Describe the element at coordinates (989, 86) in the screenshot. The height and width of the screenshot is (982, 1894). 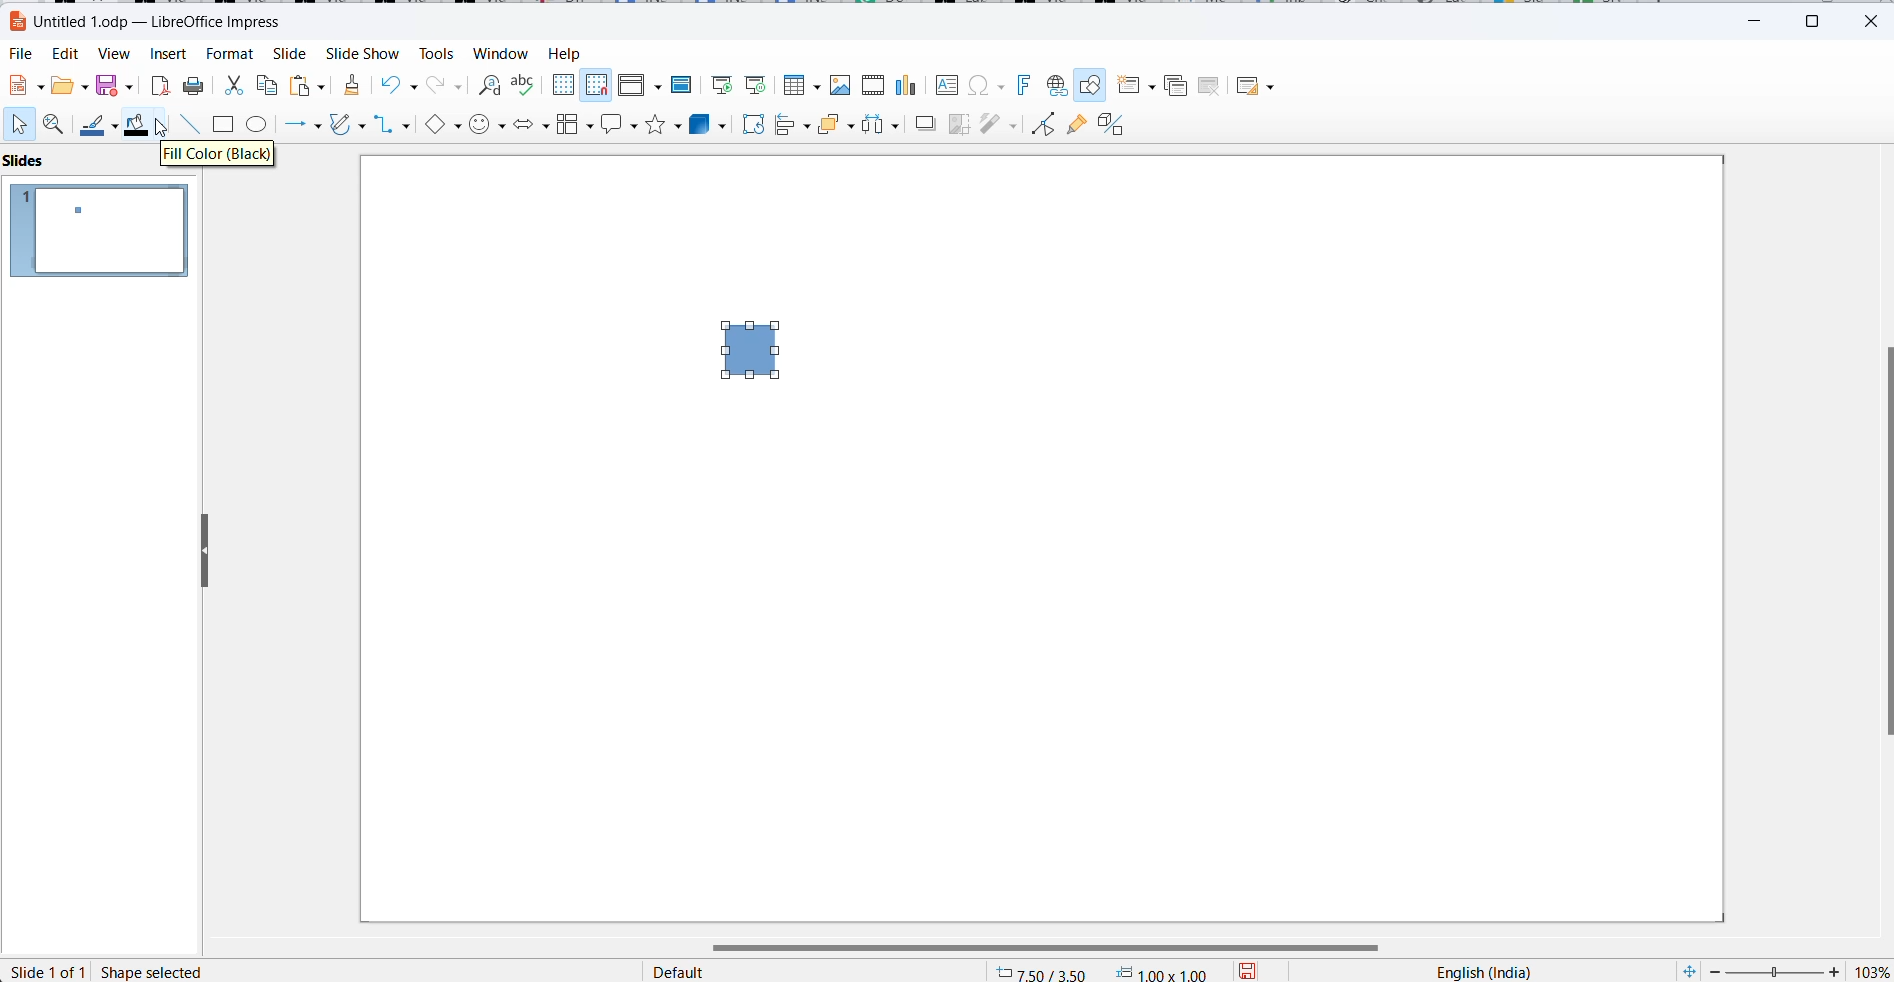
I see `Insert special characters` at that location.